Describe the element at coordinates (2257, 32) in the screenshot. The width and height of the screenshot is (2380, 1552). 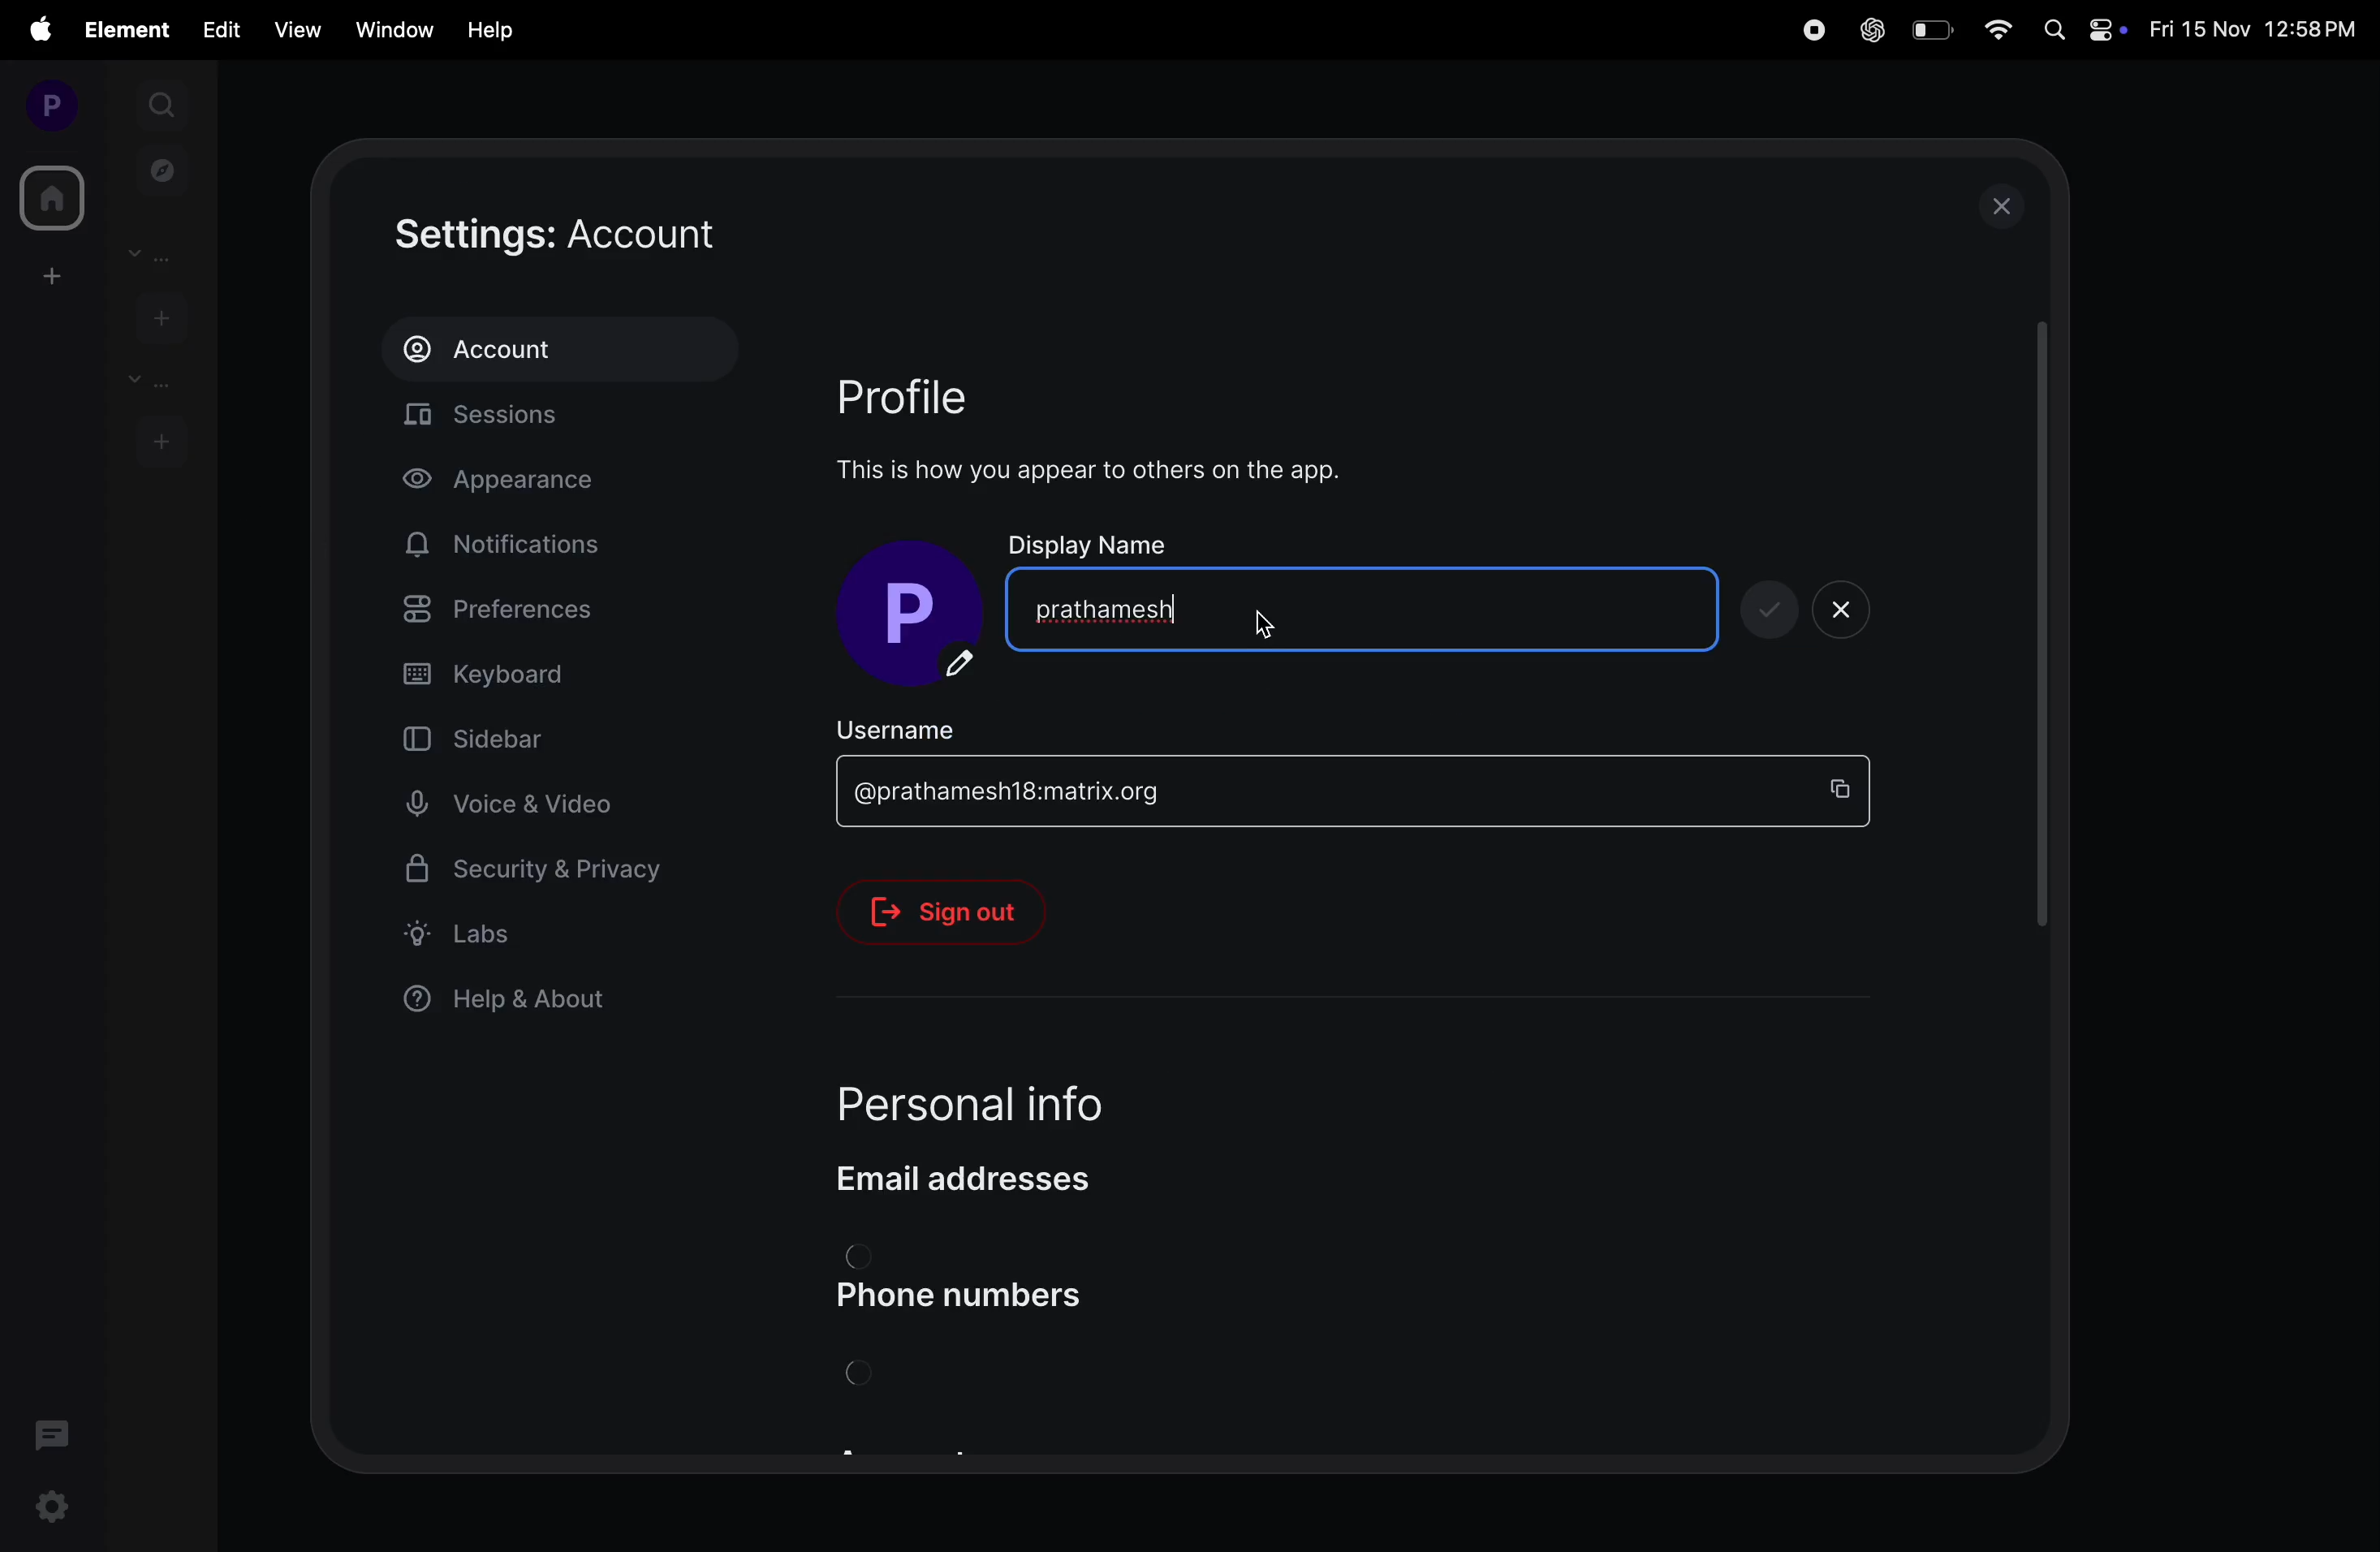
I see `date and time` at that location.